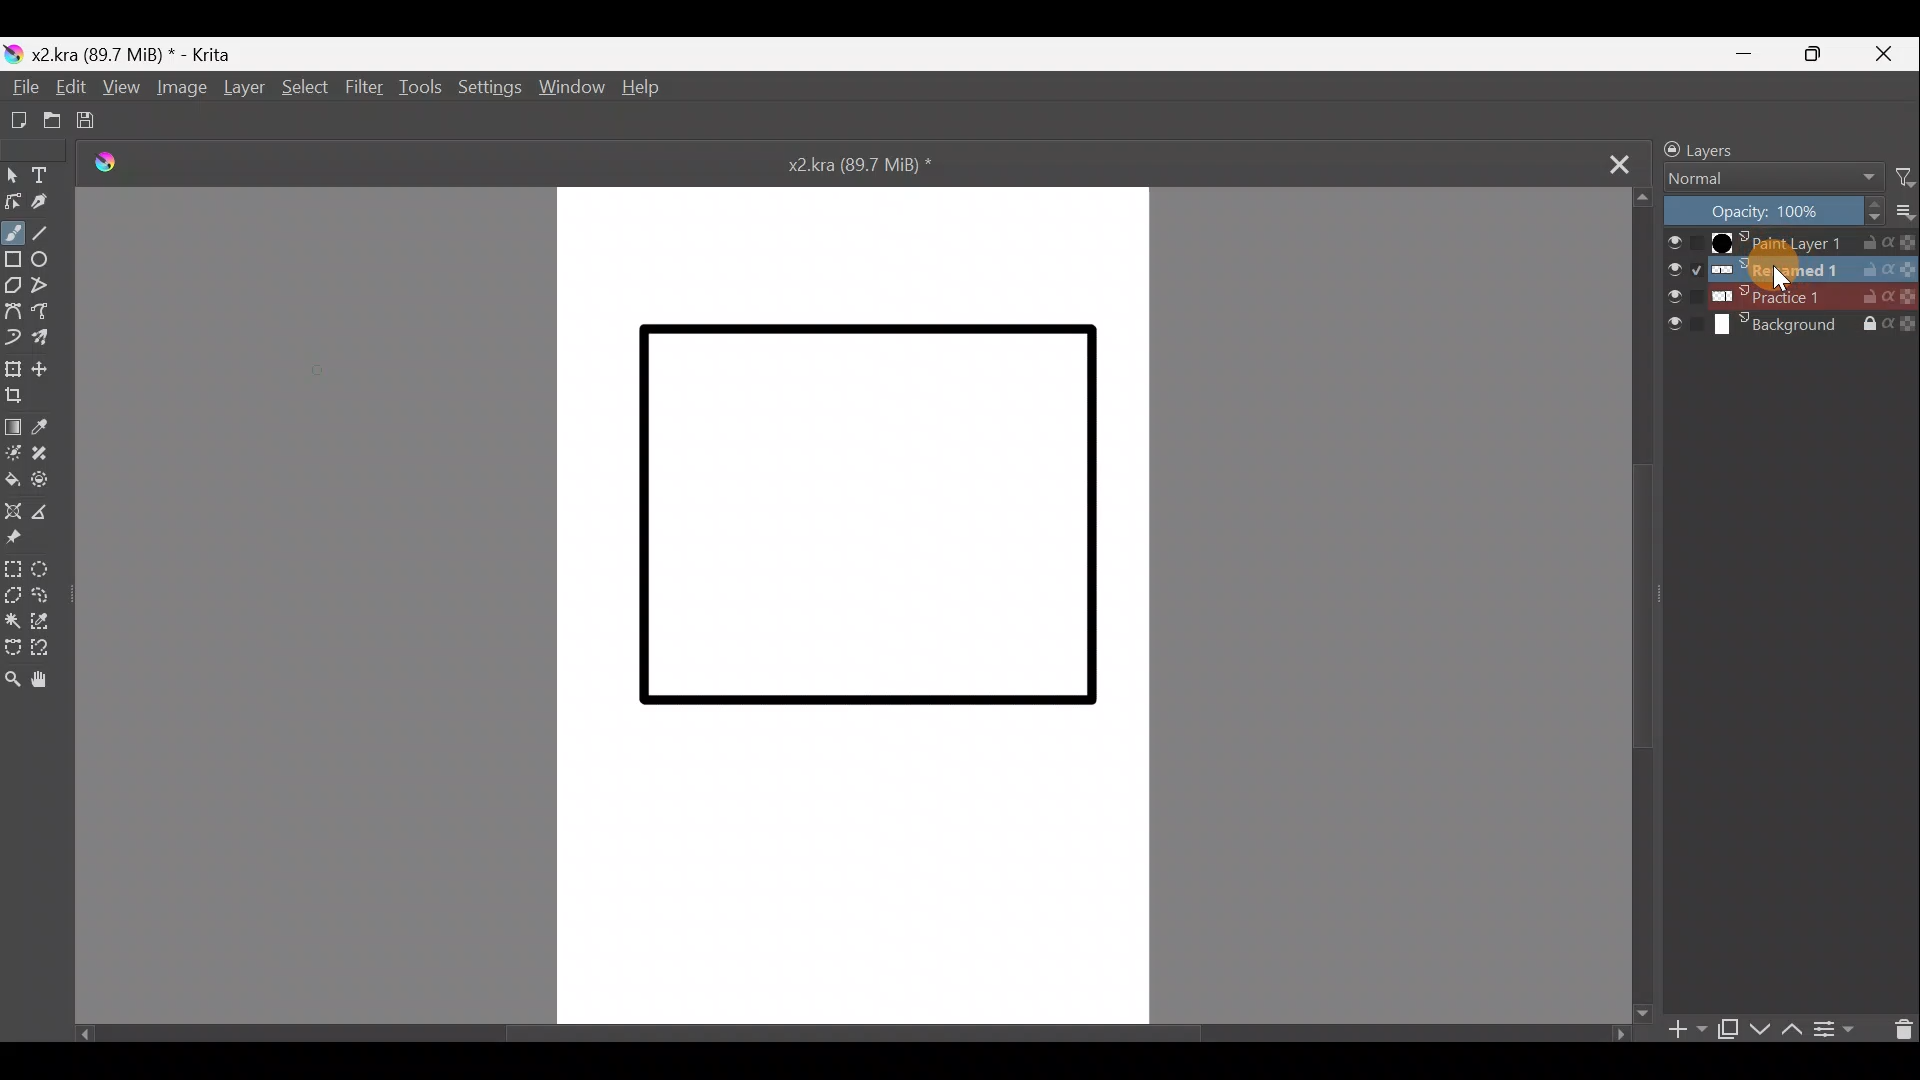 The width and height of the screenshot is (1920, 1080). I want to click on Crop image to an area, so click(24, 397).